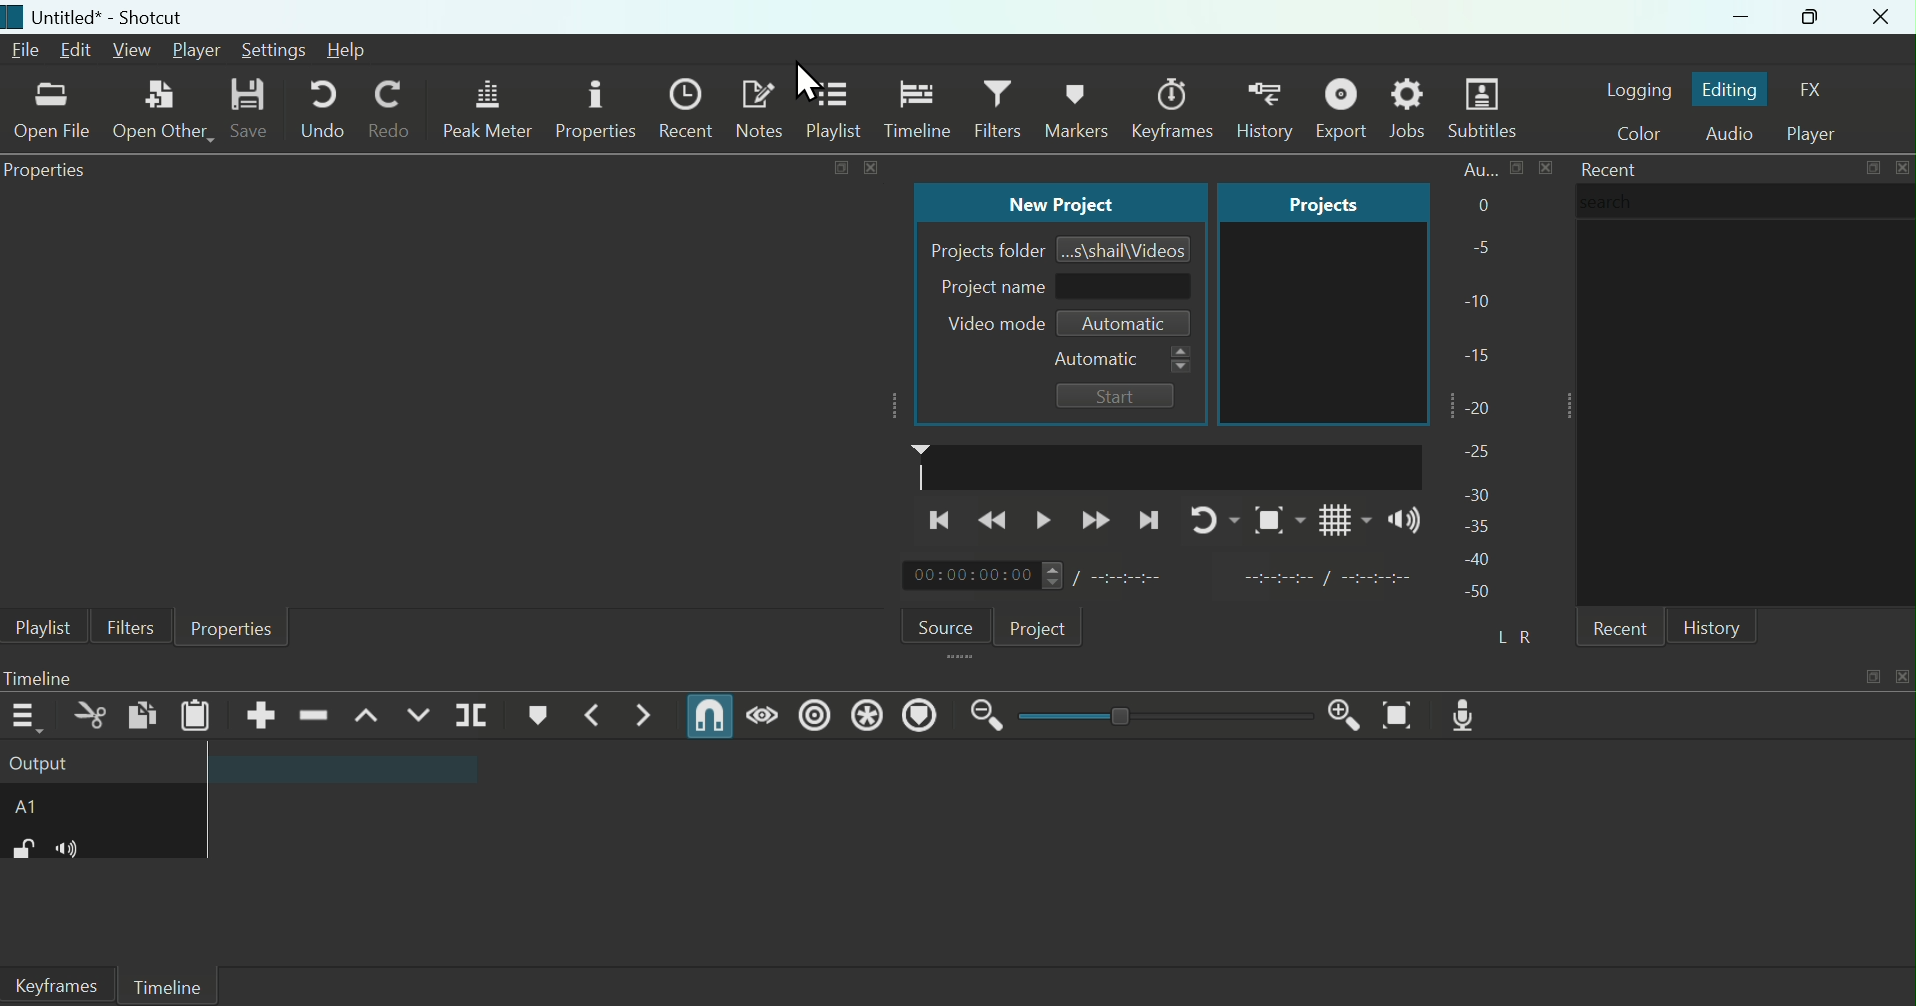 This screenshot has width=1916, height=1006. I want to click on search, so click(1746, 201).